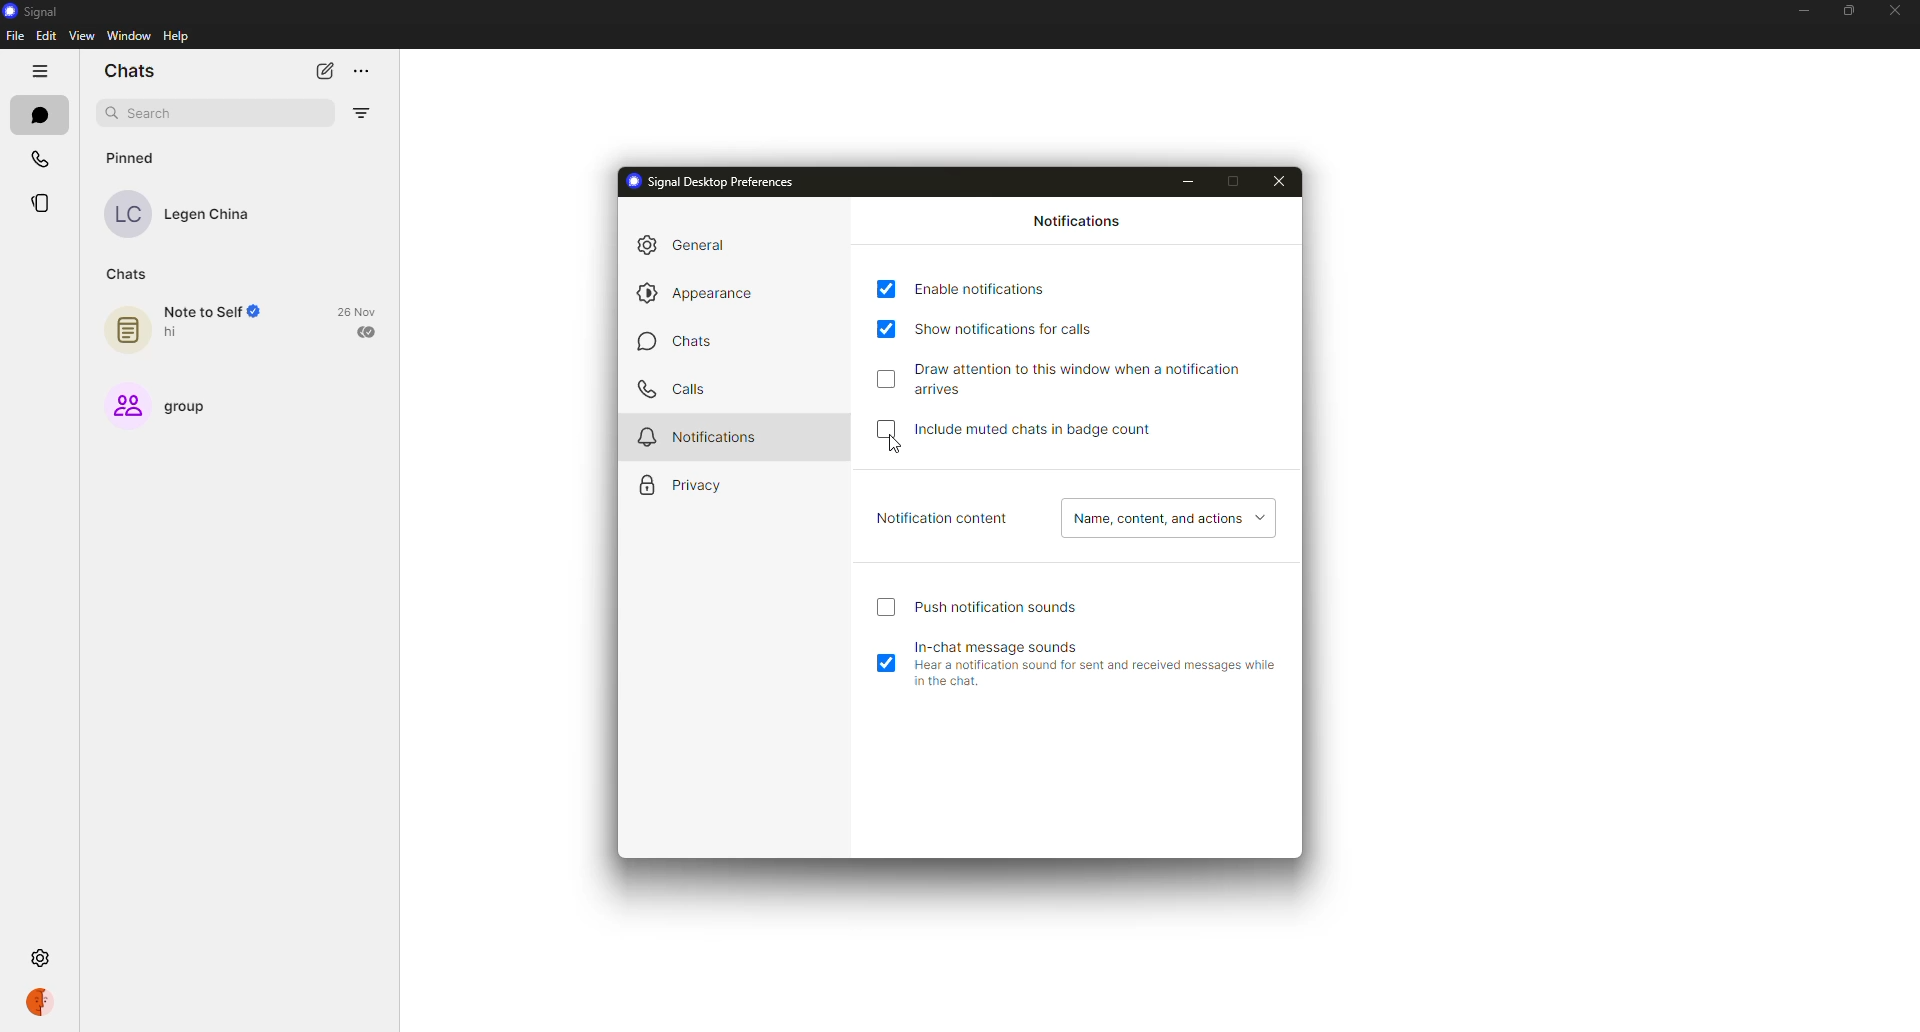 This screenshot has width=1920, height=1032. Describe the element at coordinates (40, 71) in the screenshot. I see `hide tabs` at that location.